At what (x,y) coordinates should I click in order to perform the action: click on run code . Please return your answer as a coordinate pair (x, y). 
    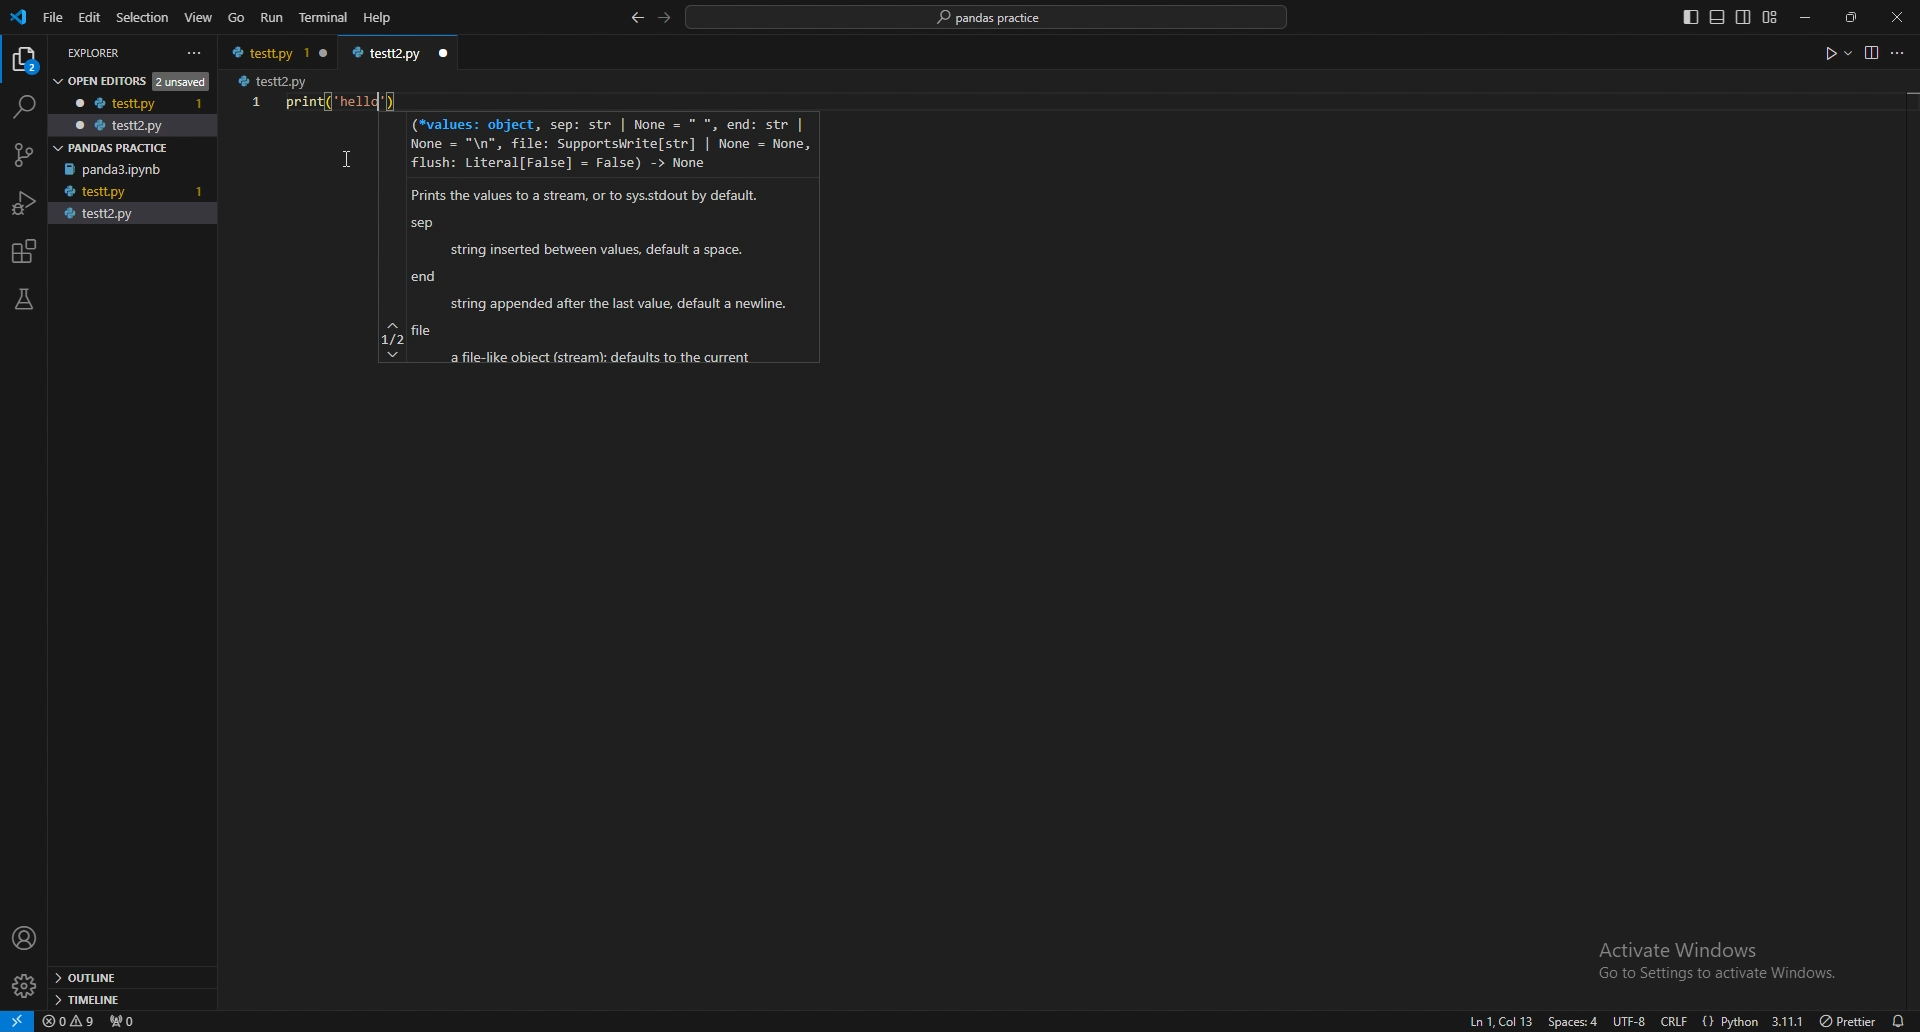
    Looking at the image, I should click on (1836, 54).